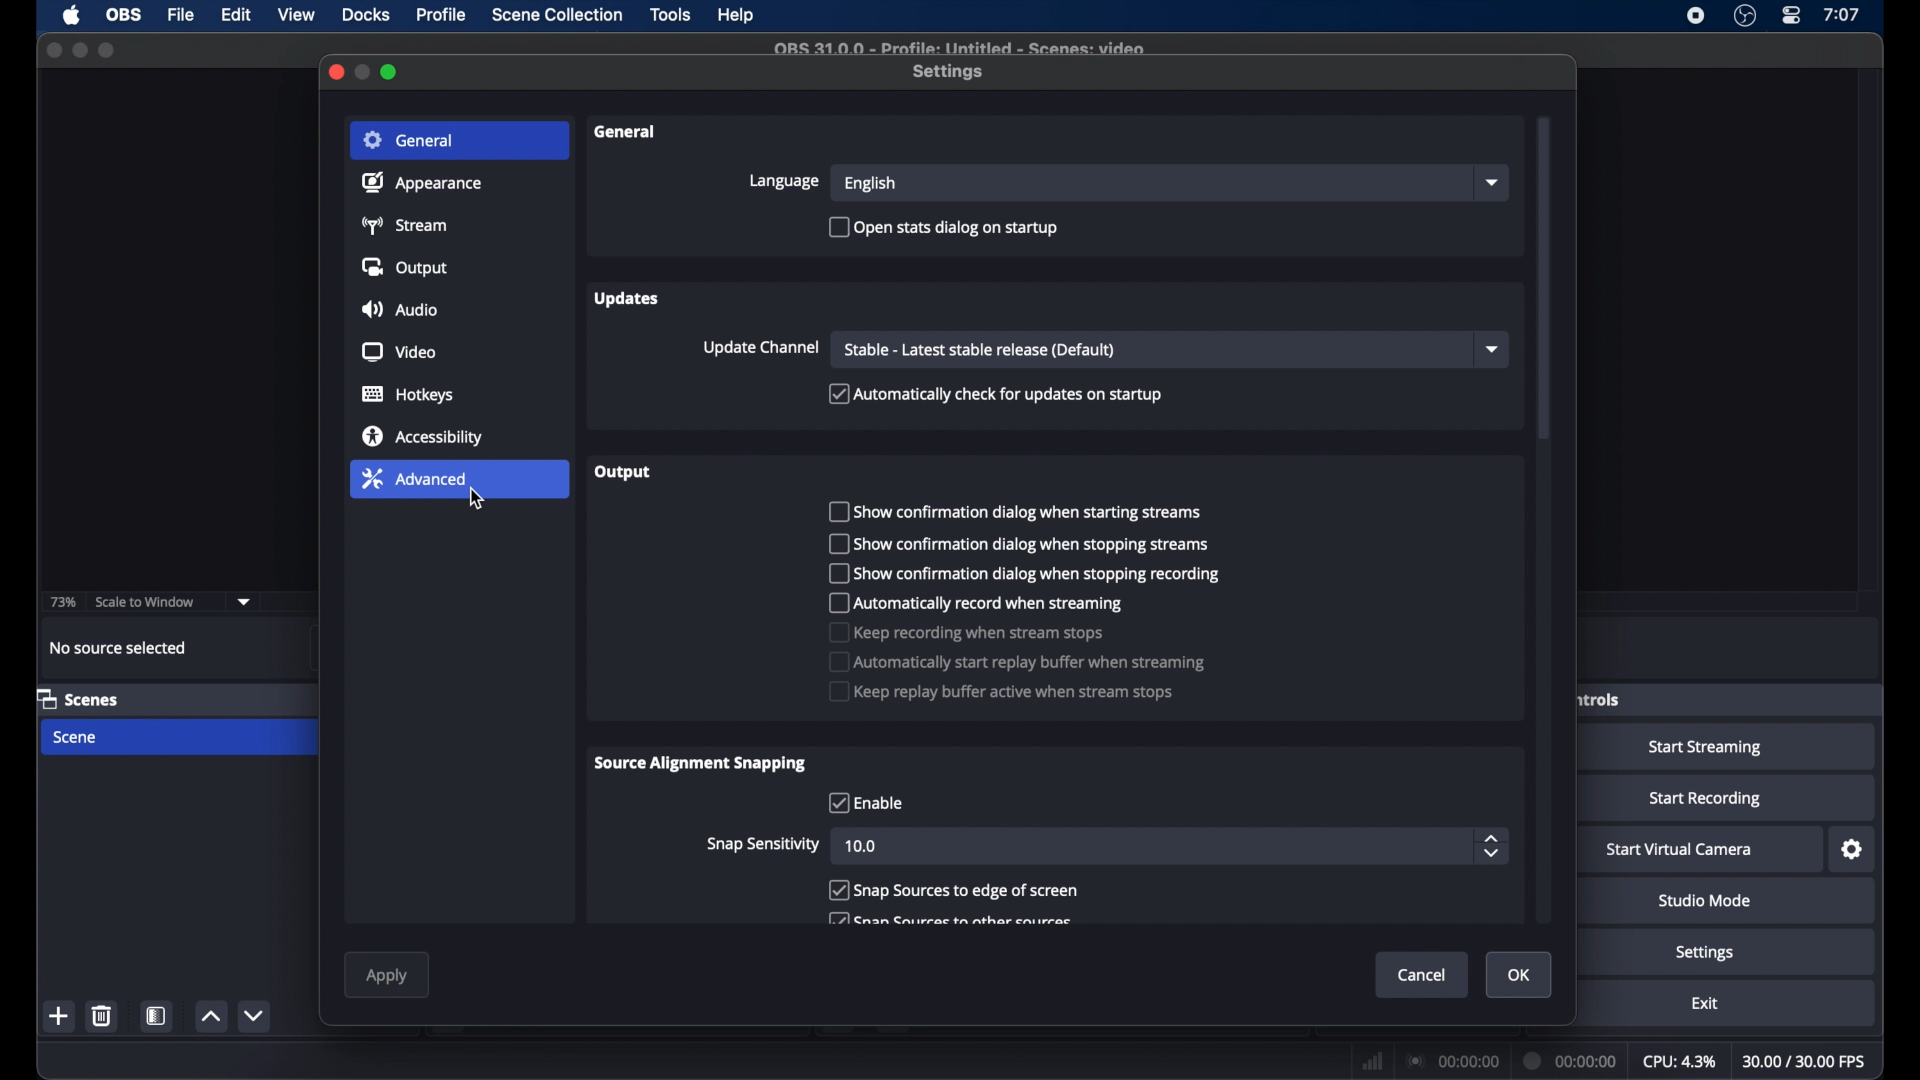  I want to click on delete, so click(101, 1015).